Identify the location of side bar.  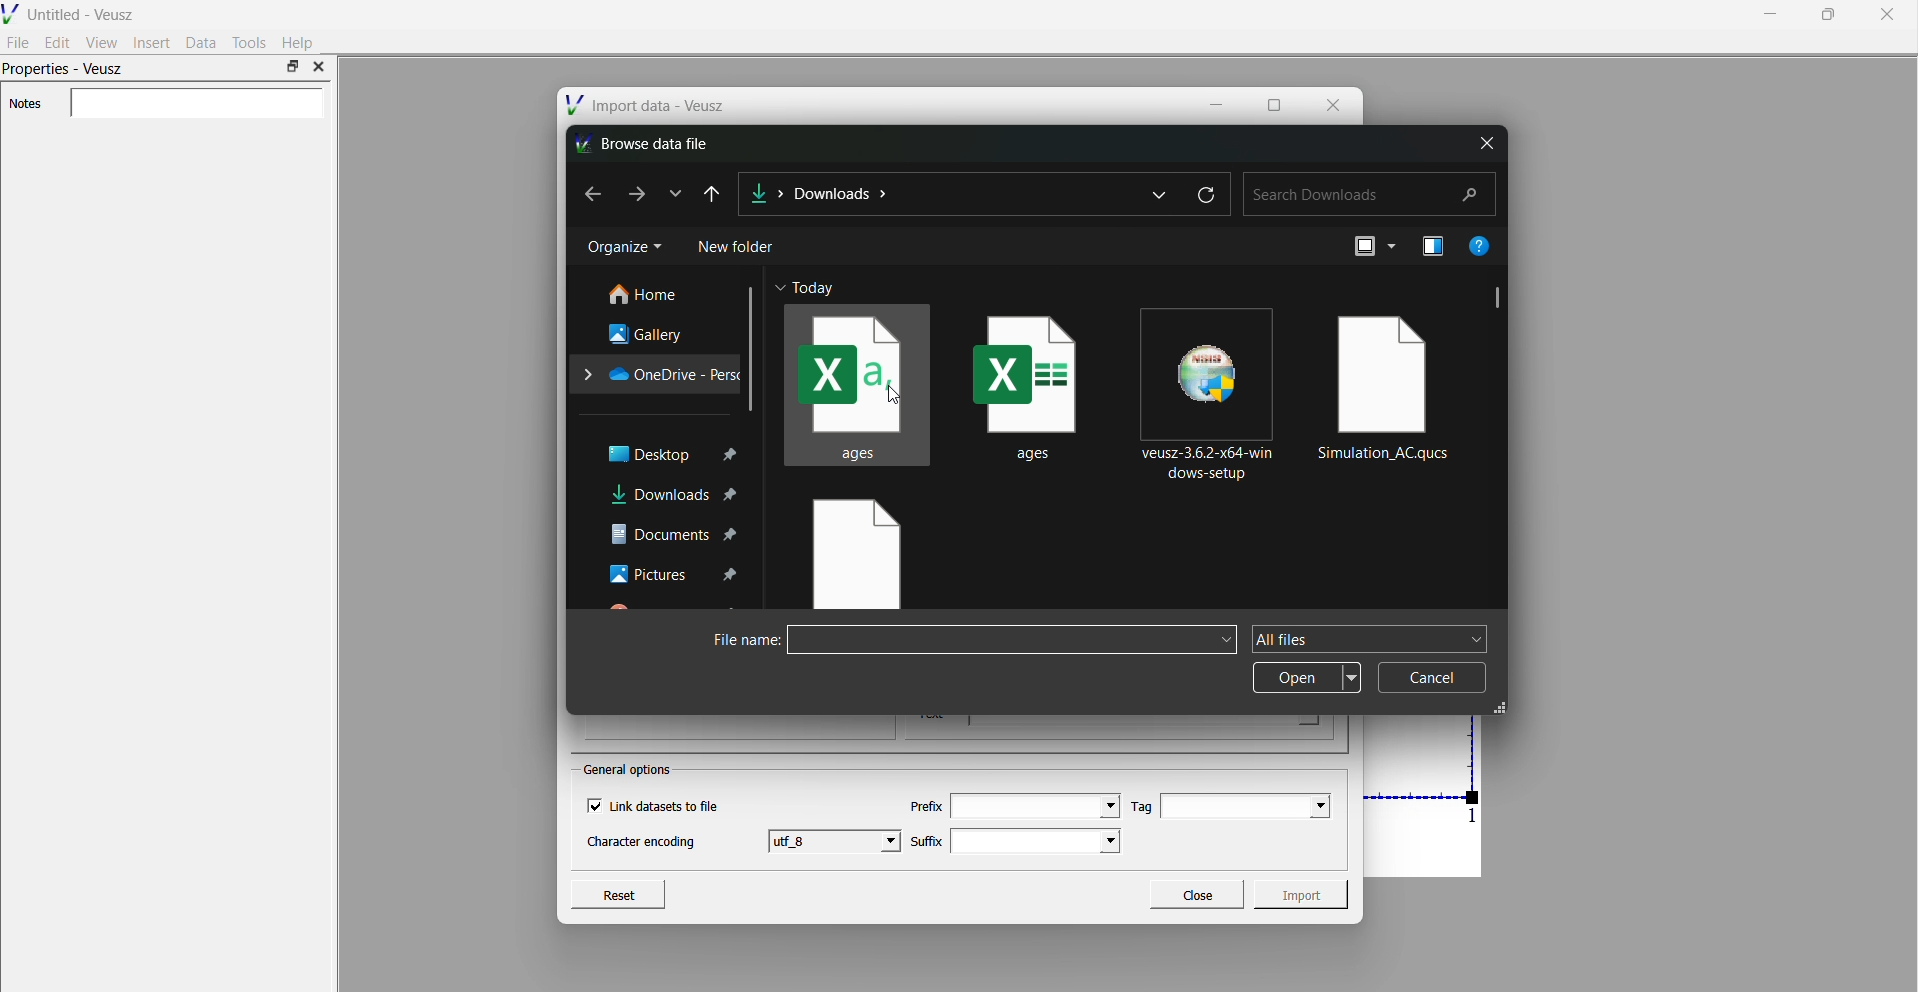
(1499, 301).